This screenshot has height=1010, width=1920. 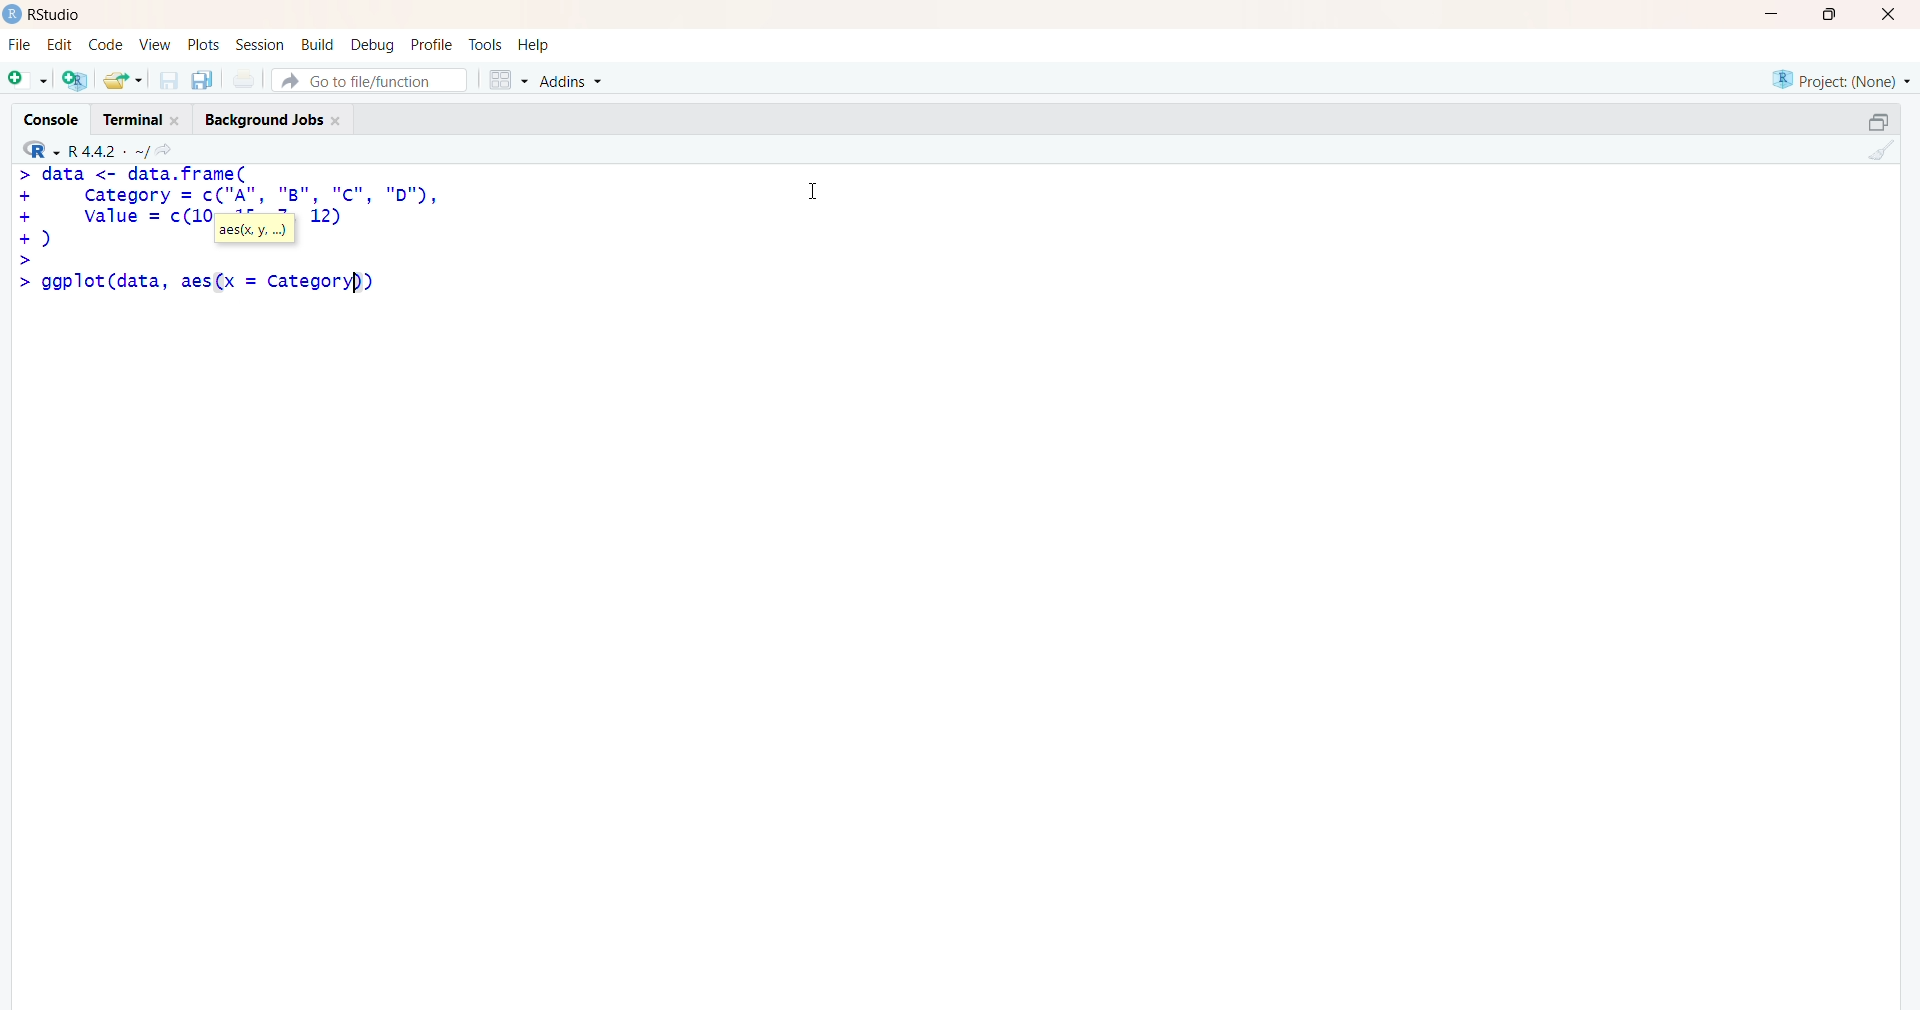 I want to click on Background Jobs, so click(x=272, y=116).